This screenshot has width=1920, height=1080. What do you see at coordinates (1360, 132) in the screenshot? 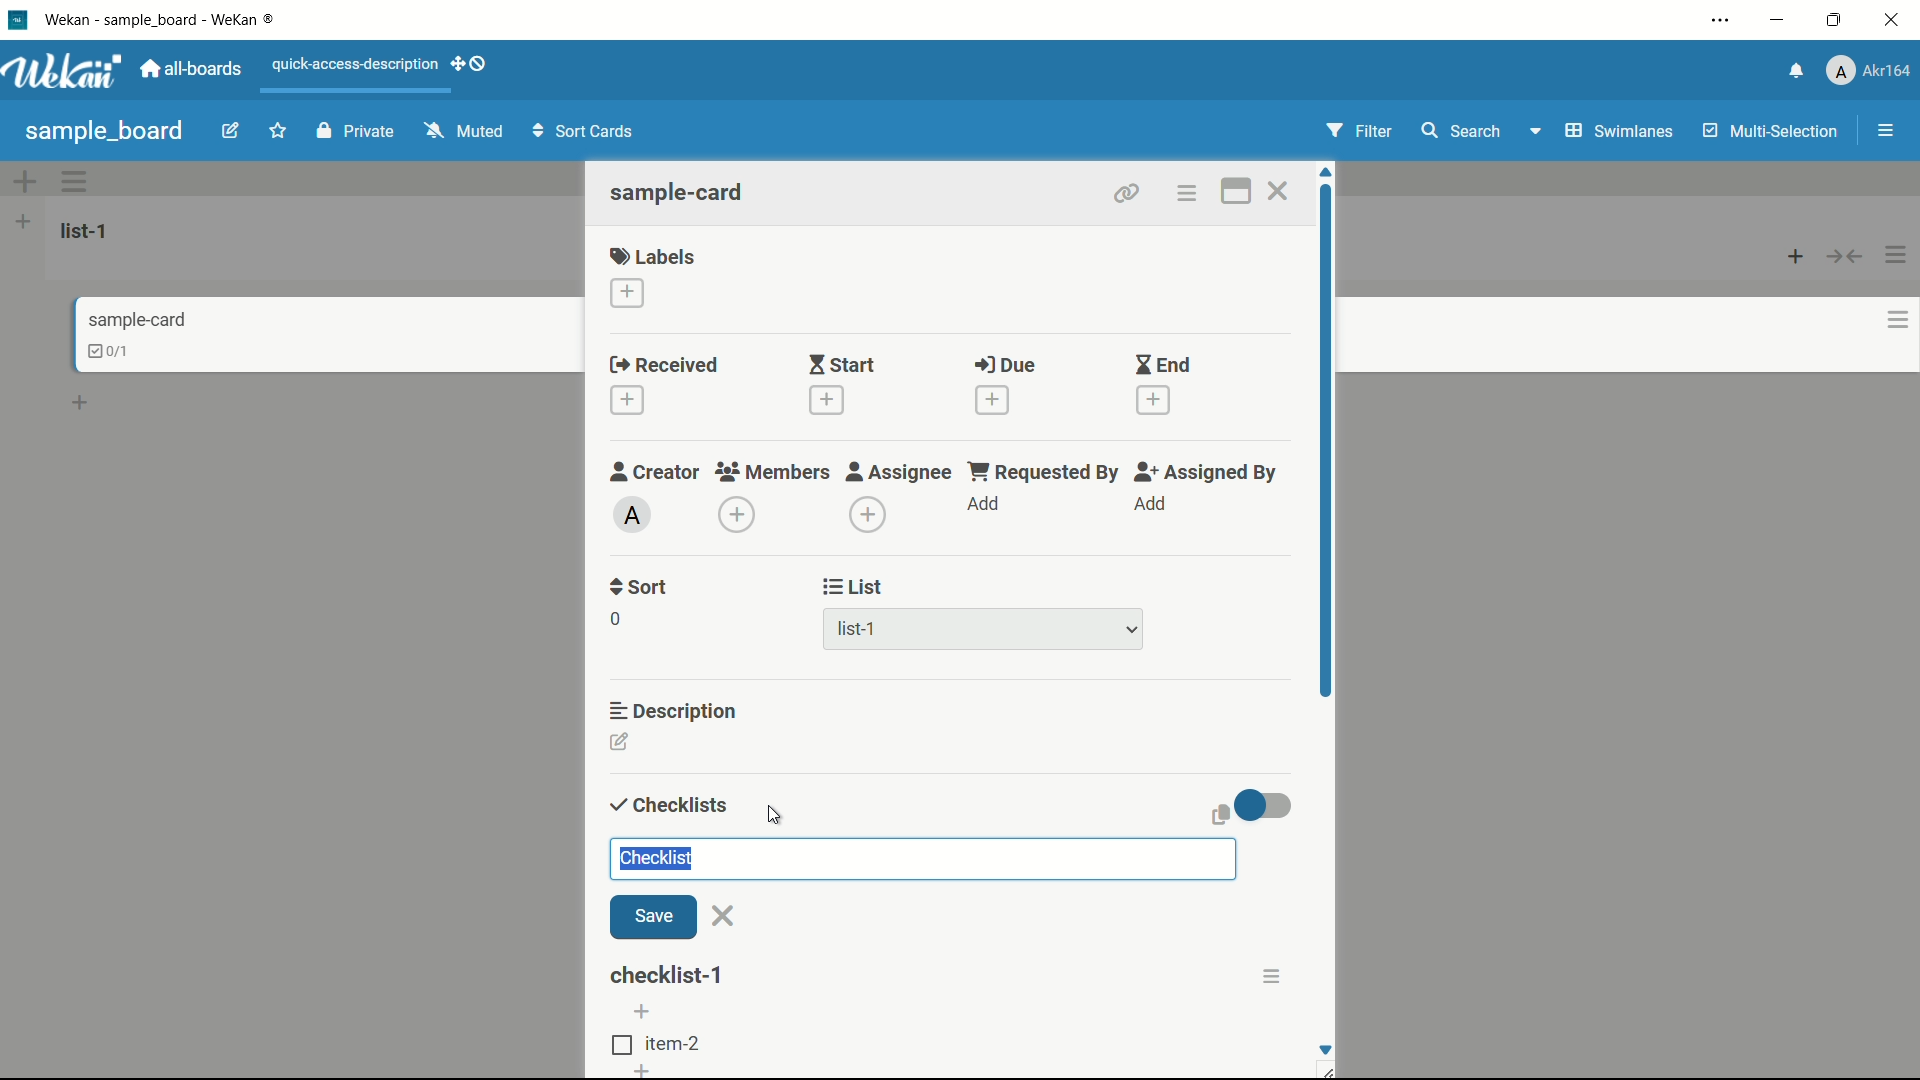
I see `filter` at bounding box center [1360, 132].